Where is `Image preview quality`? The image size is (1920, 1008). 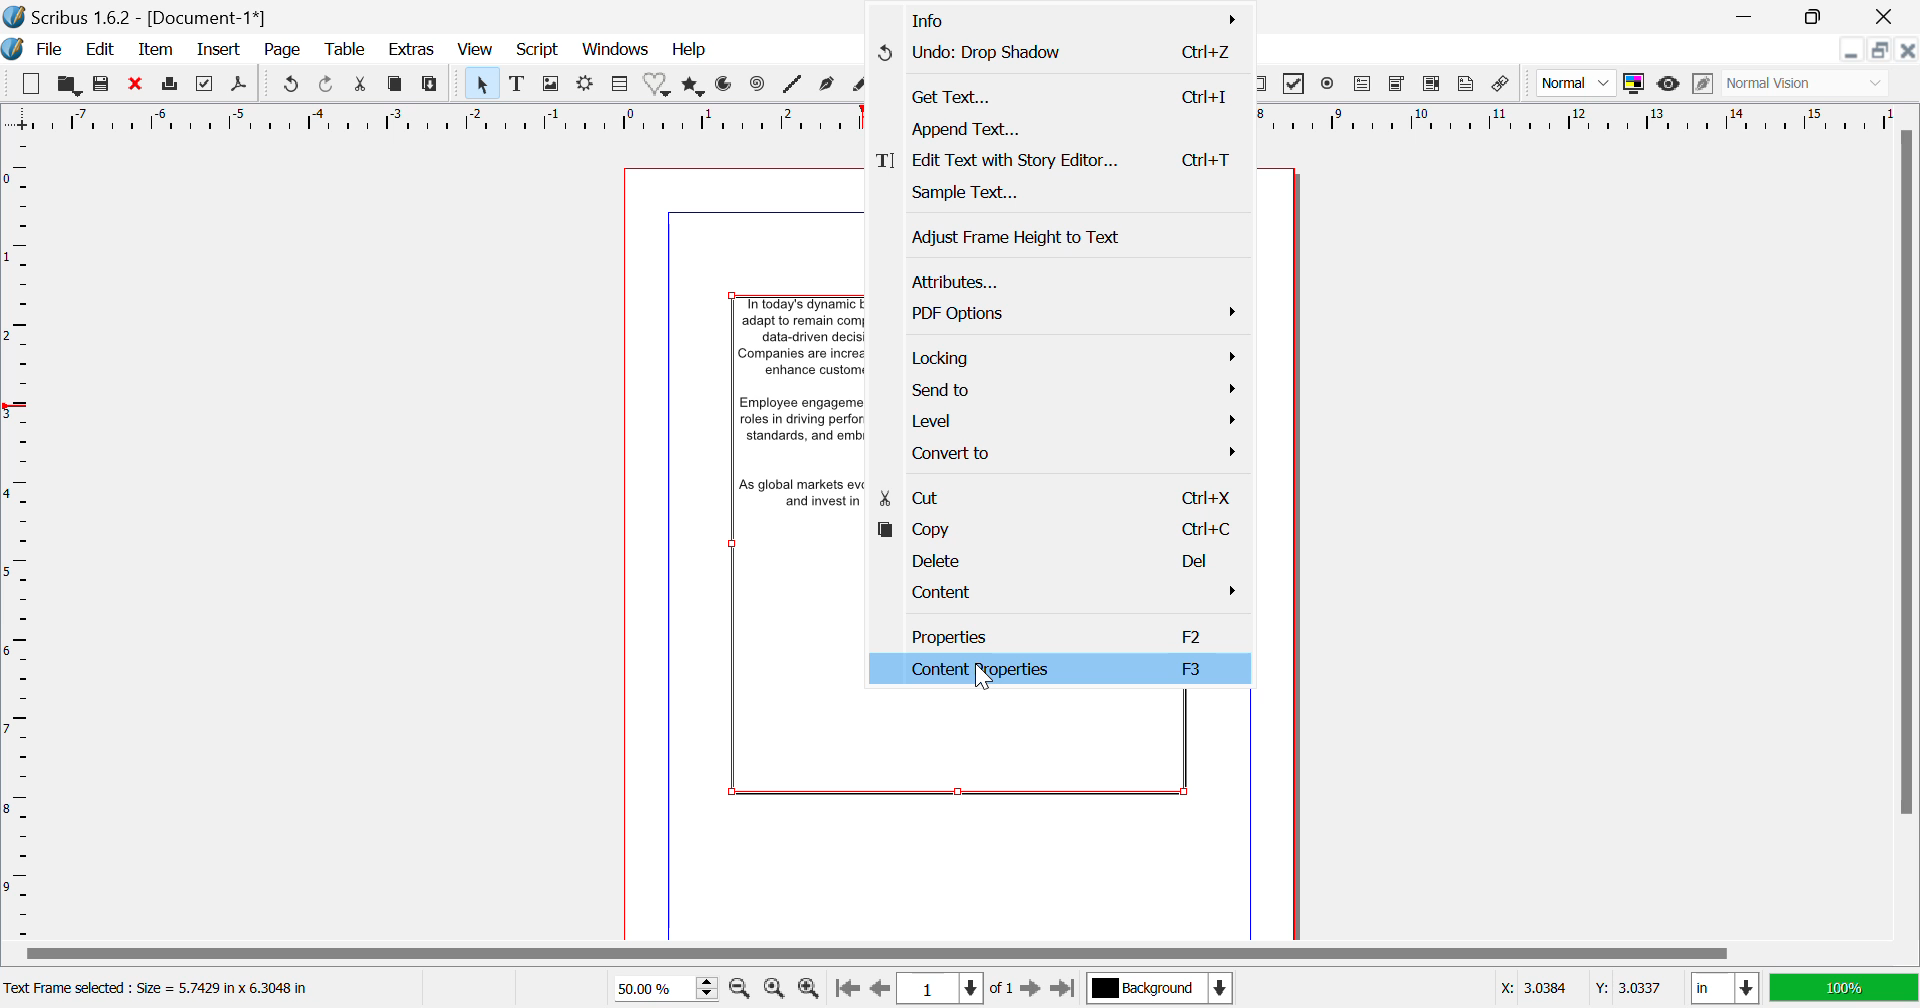
Image preview quality is located at coordinates (1578, 83).